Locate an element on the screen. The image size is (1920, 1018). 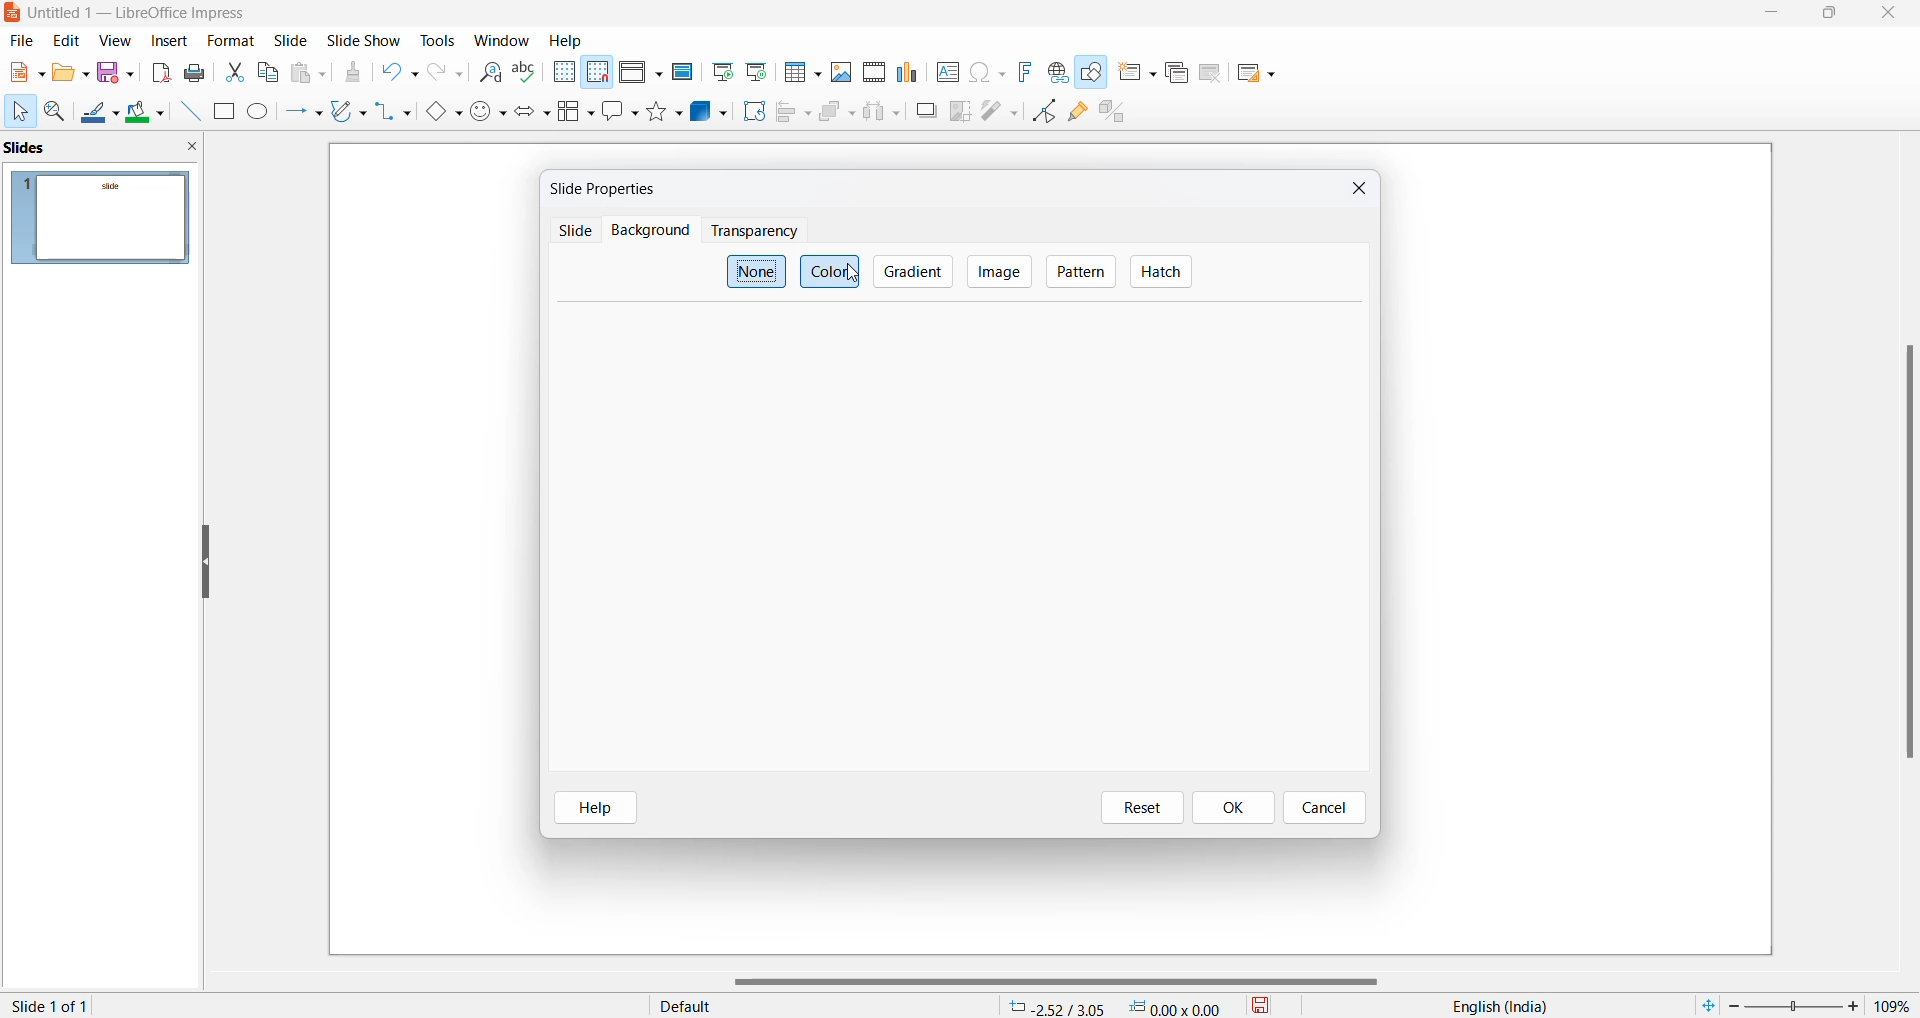
page style is located at coordinates (813, 1005).